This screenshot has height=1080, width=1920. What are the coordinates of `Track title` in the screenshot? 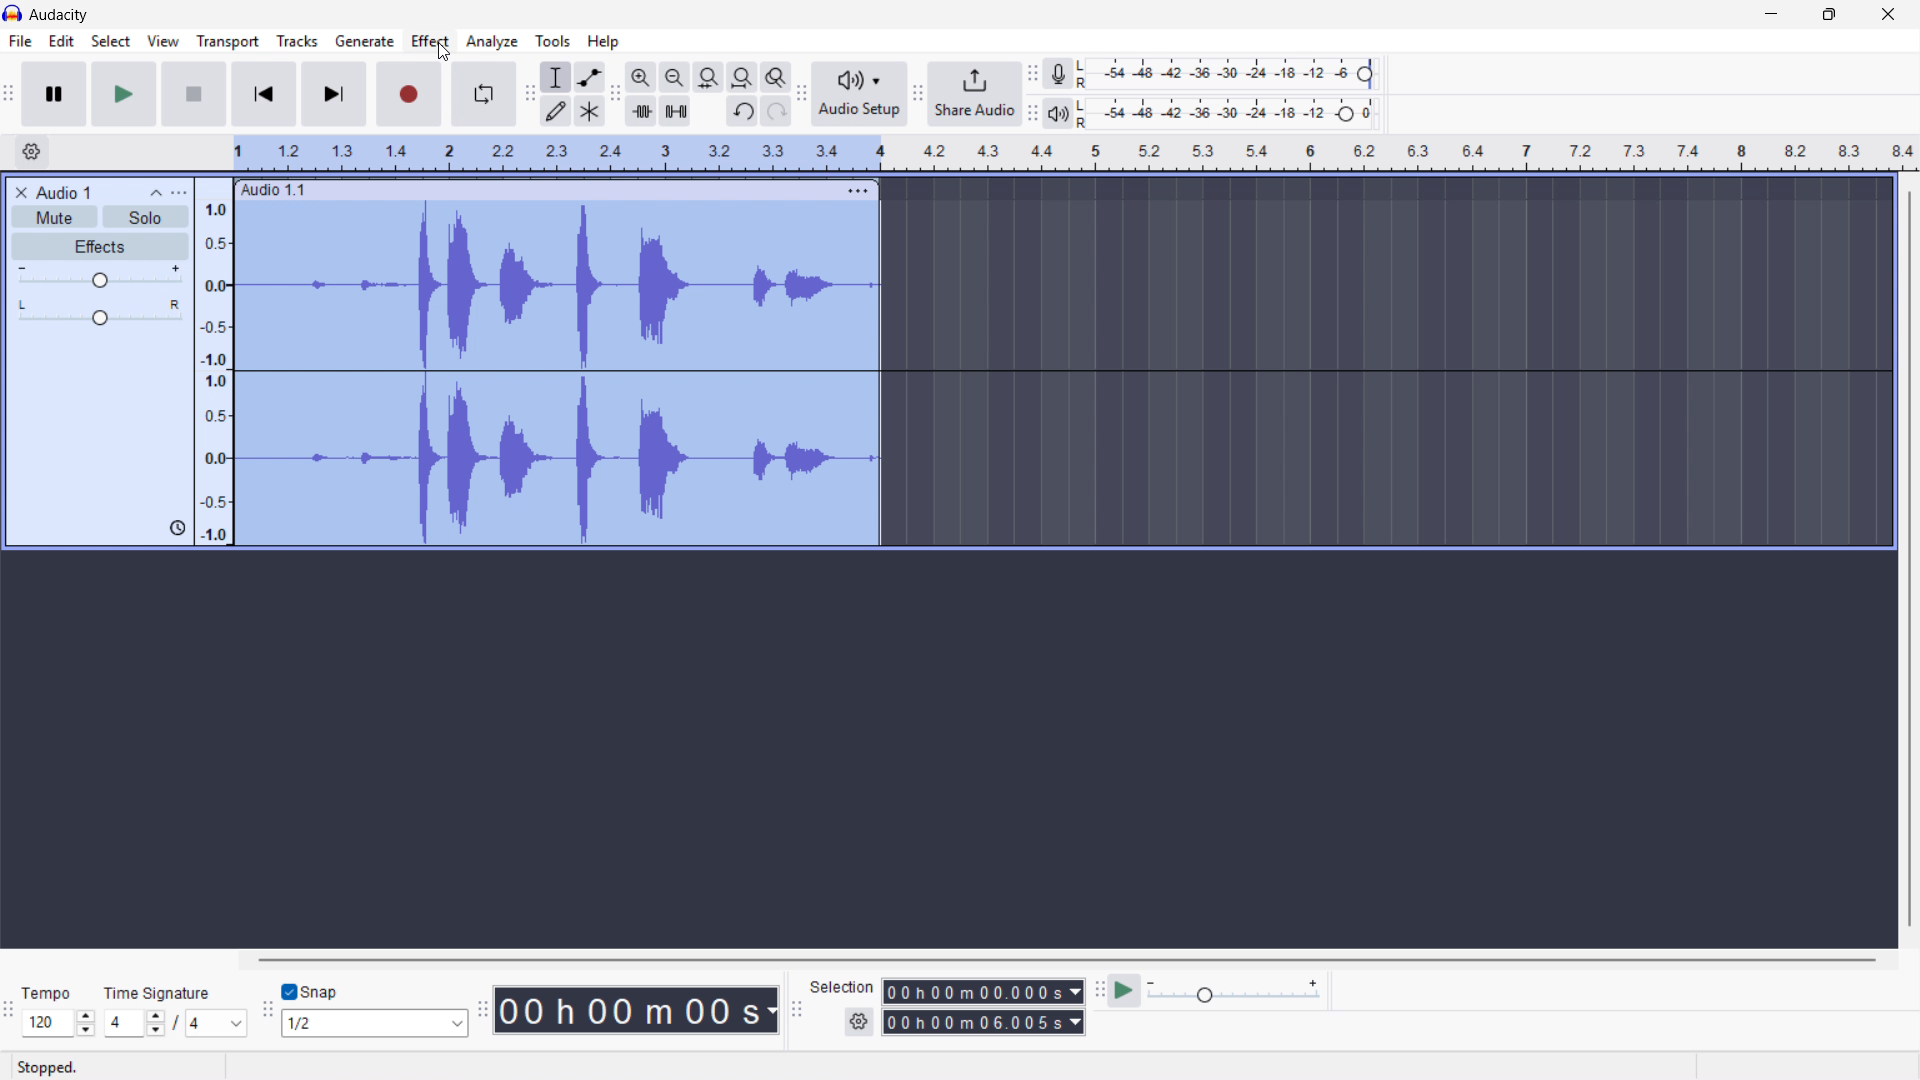 It's located at (64, 193).